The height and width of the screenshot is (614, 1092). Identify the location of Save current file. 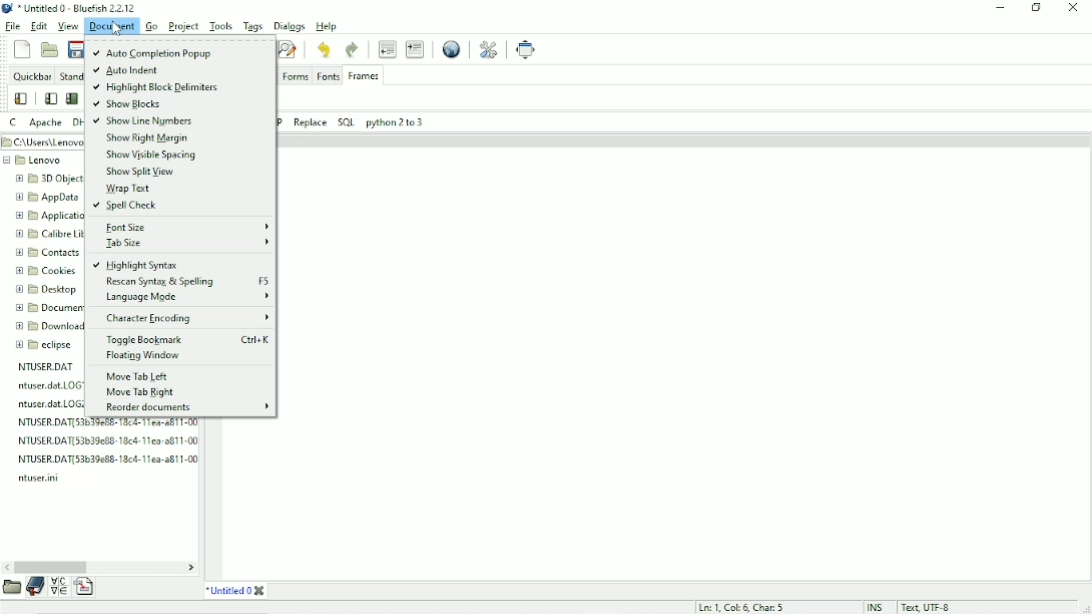
(75, 47).